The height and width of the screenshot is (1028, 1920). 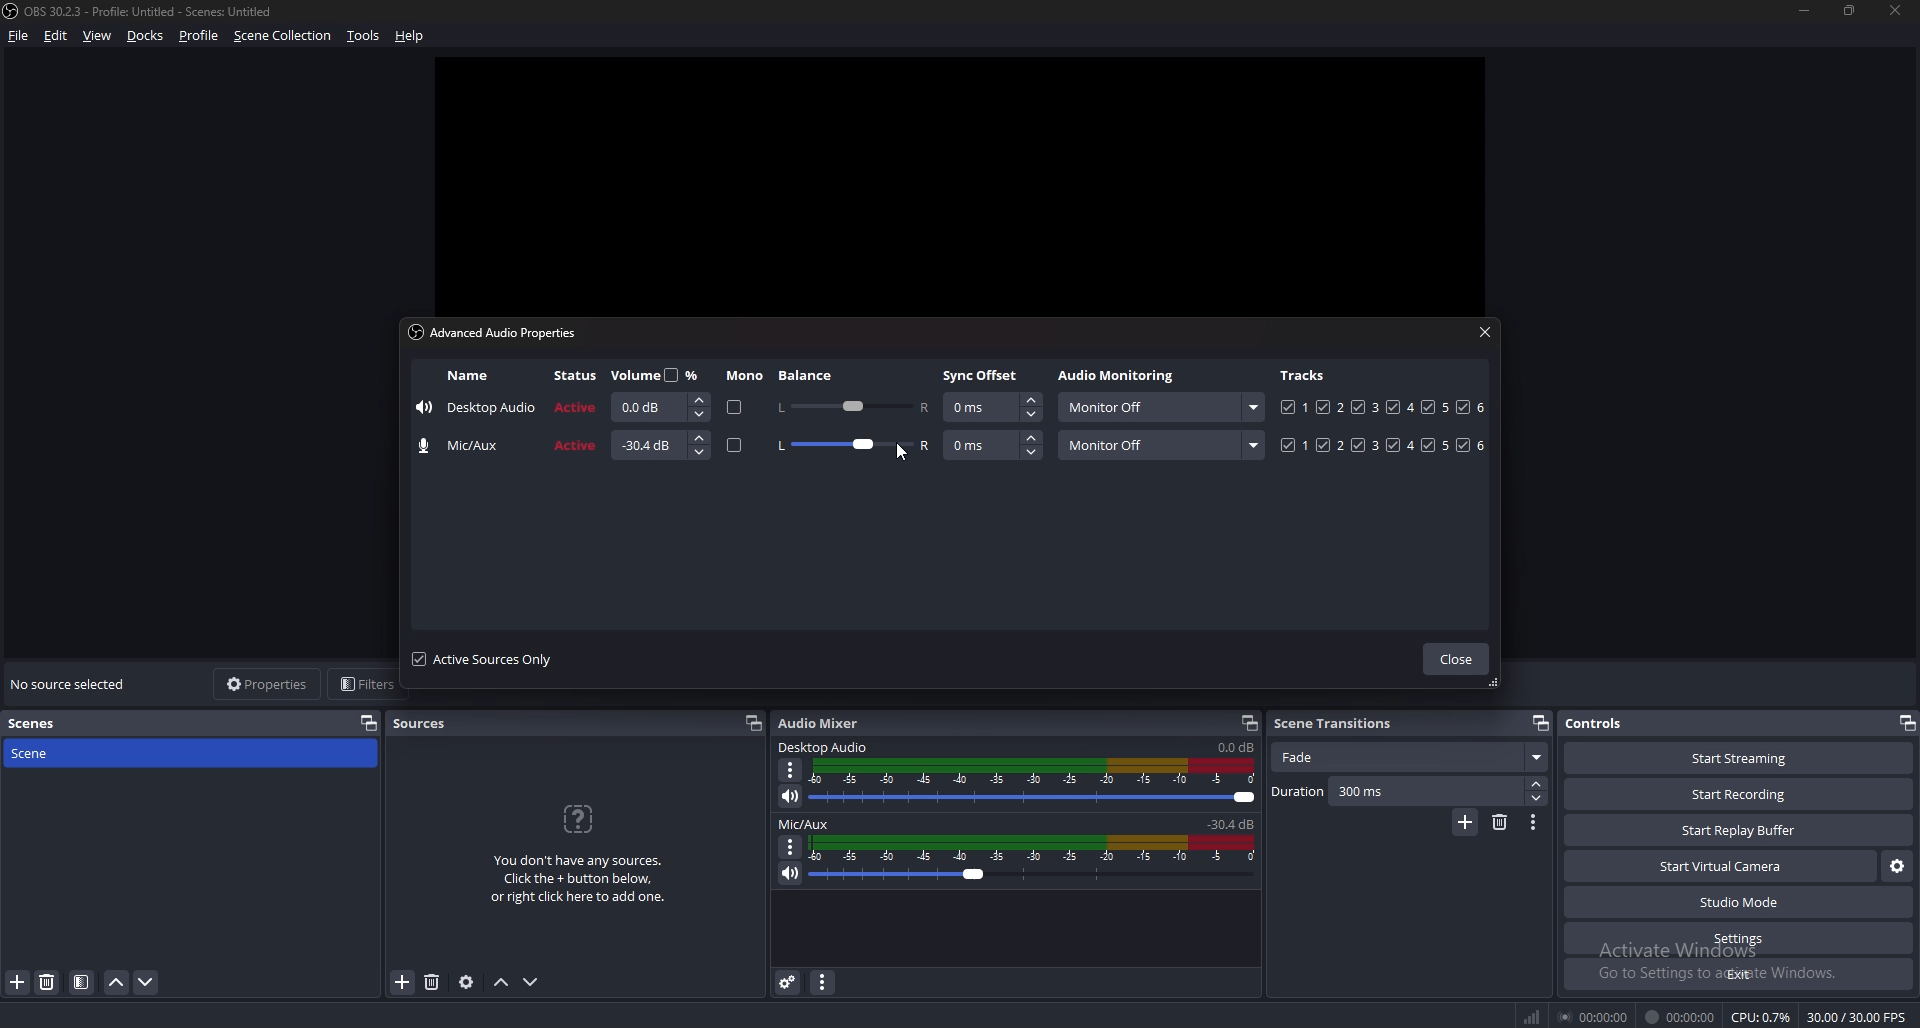 What do you see at coordinates (81, 983) in the screenshot?
I see `filter` at bounding box center [81, 983].